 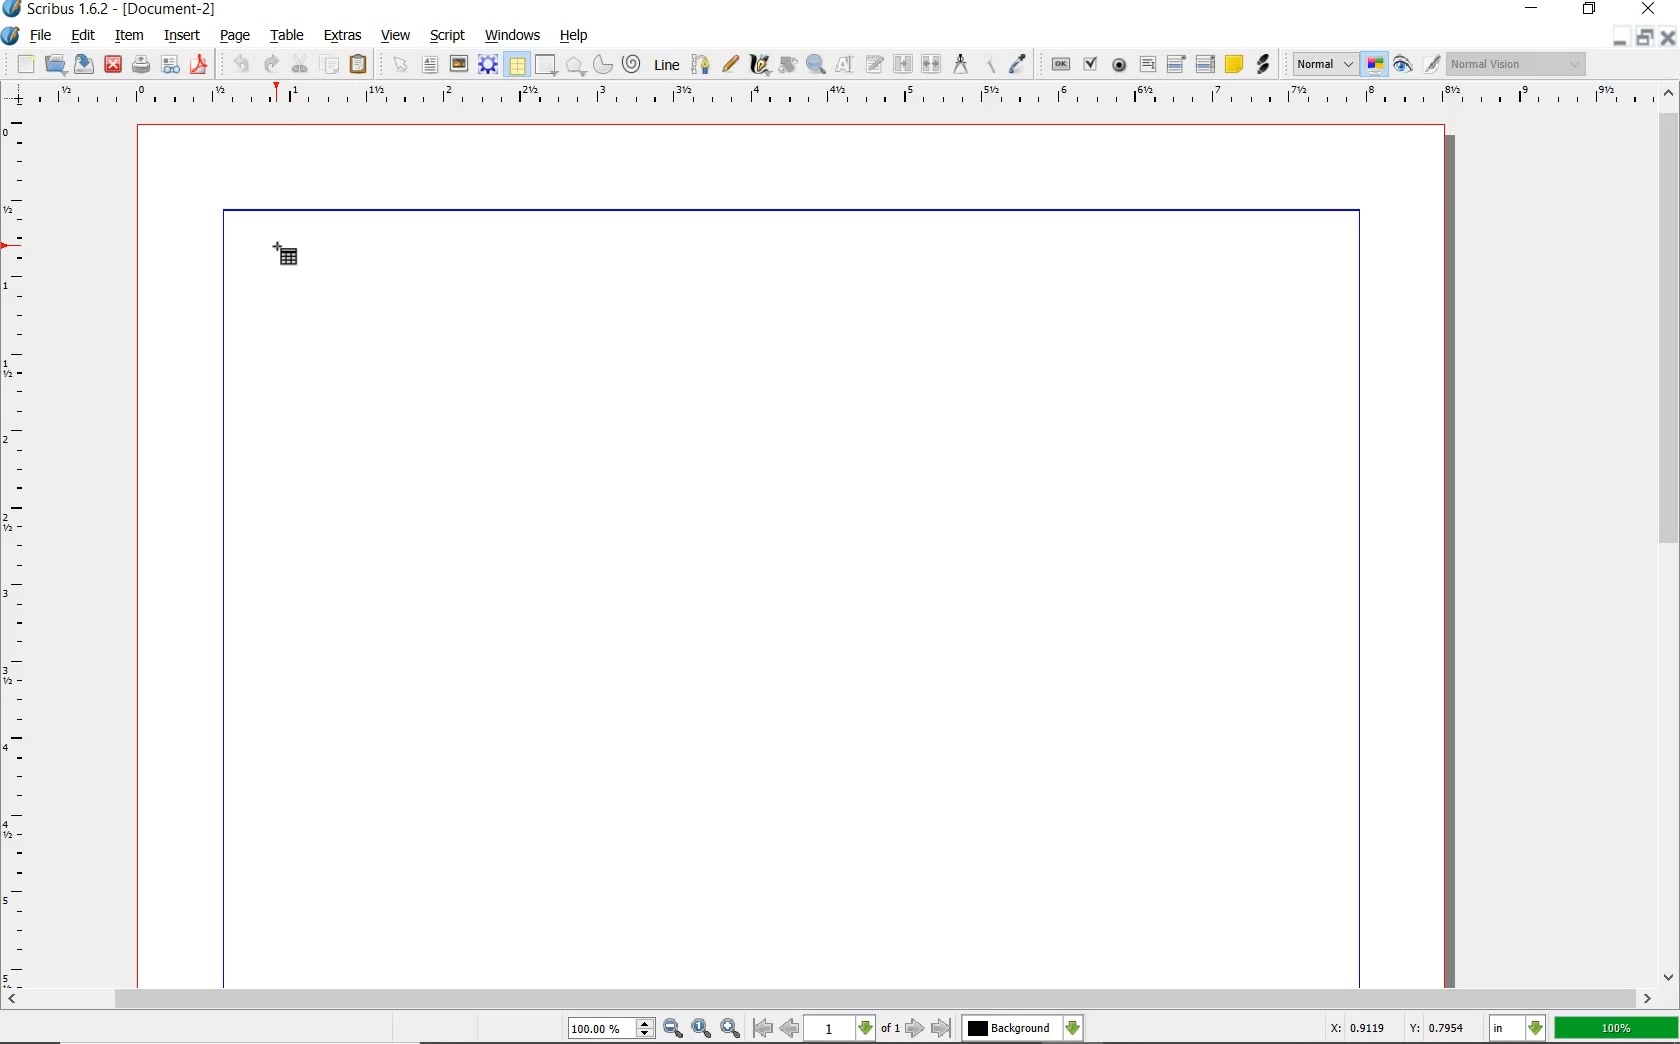 What do you see at coordinates (341, 36) in the screenshot?
I see `extras` at bounding box center [341, 36].